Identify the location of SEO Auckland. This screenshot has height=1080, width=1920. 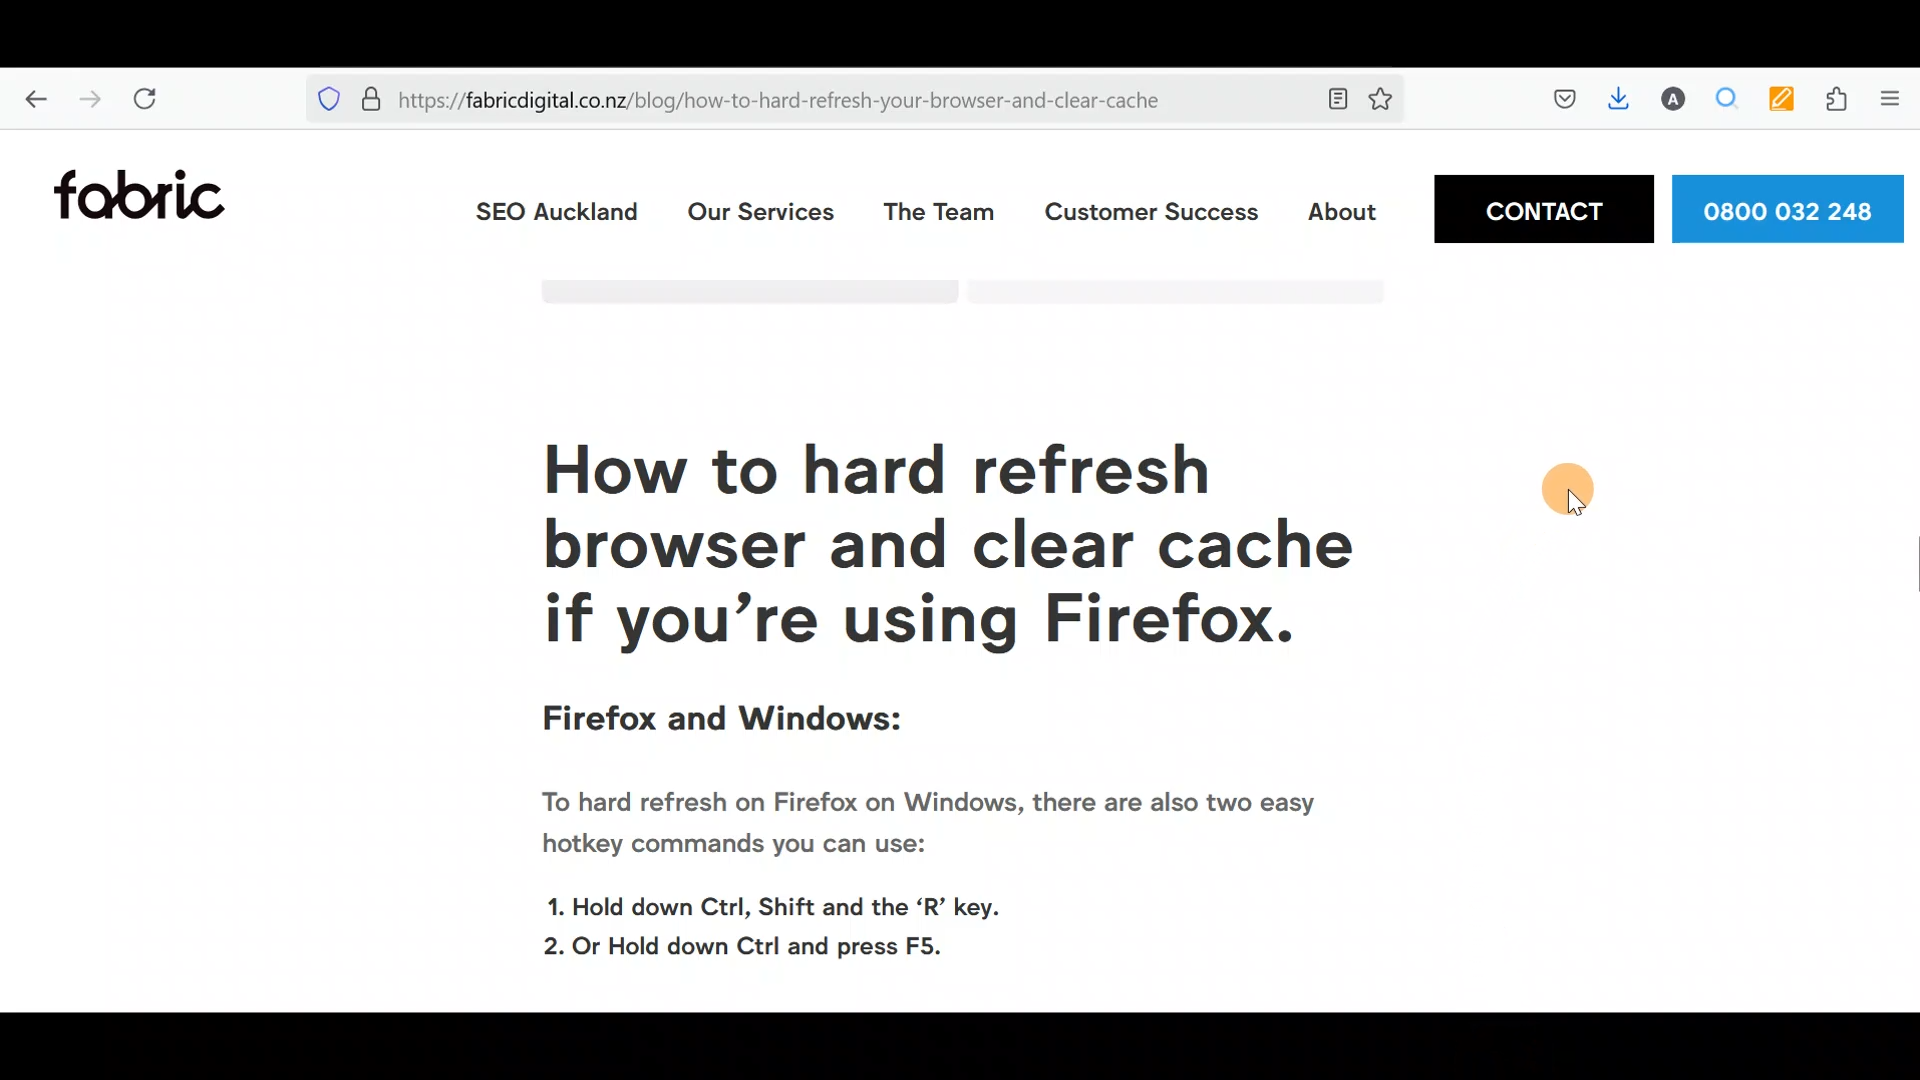
(555, 214).